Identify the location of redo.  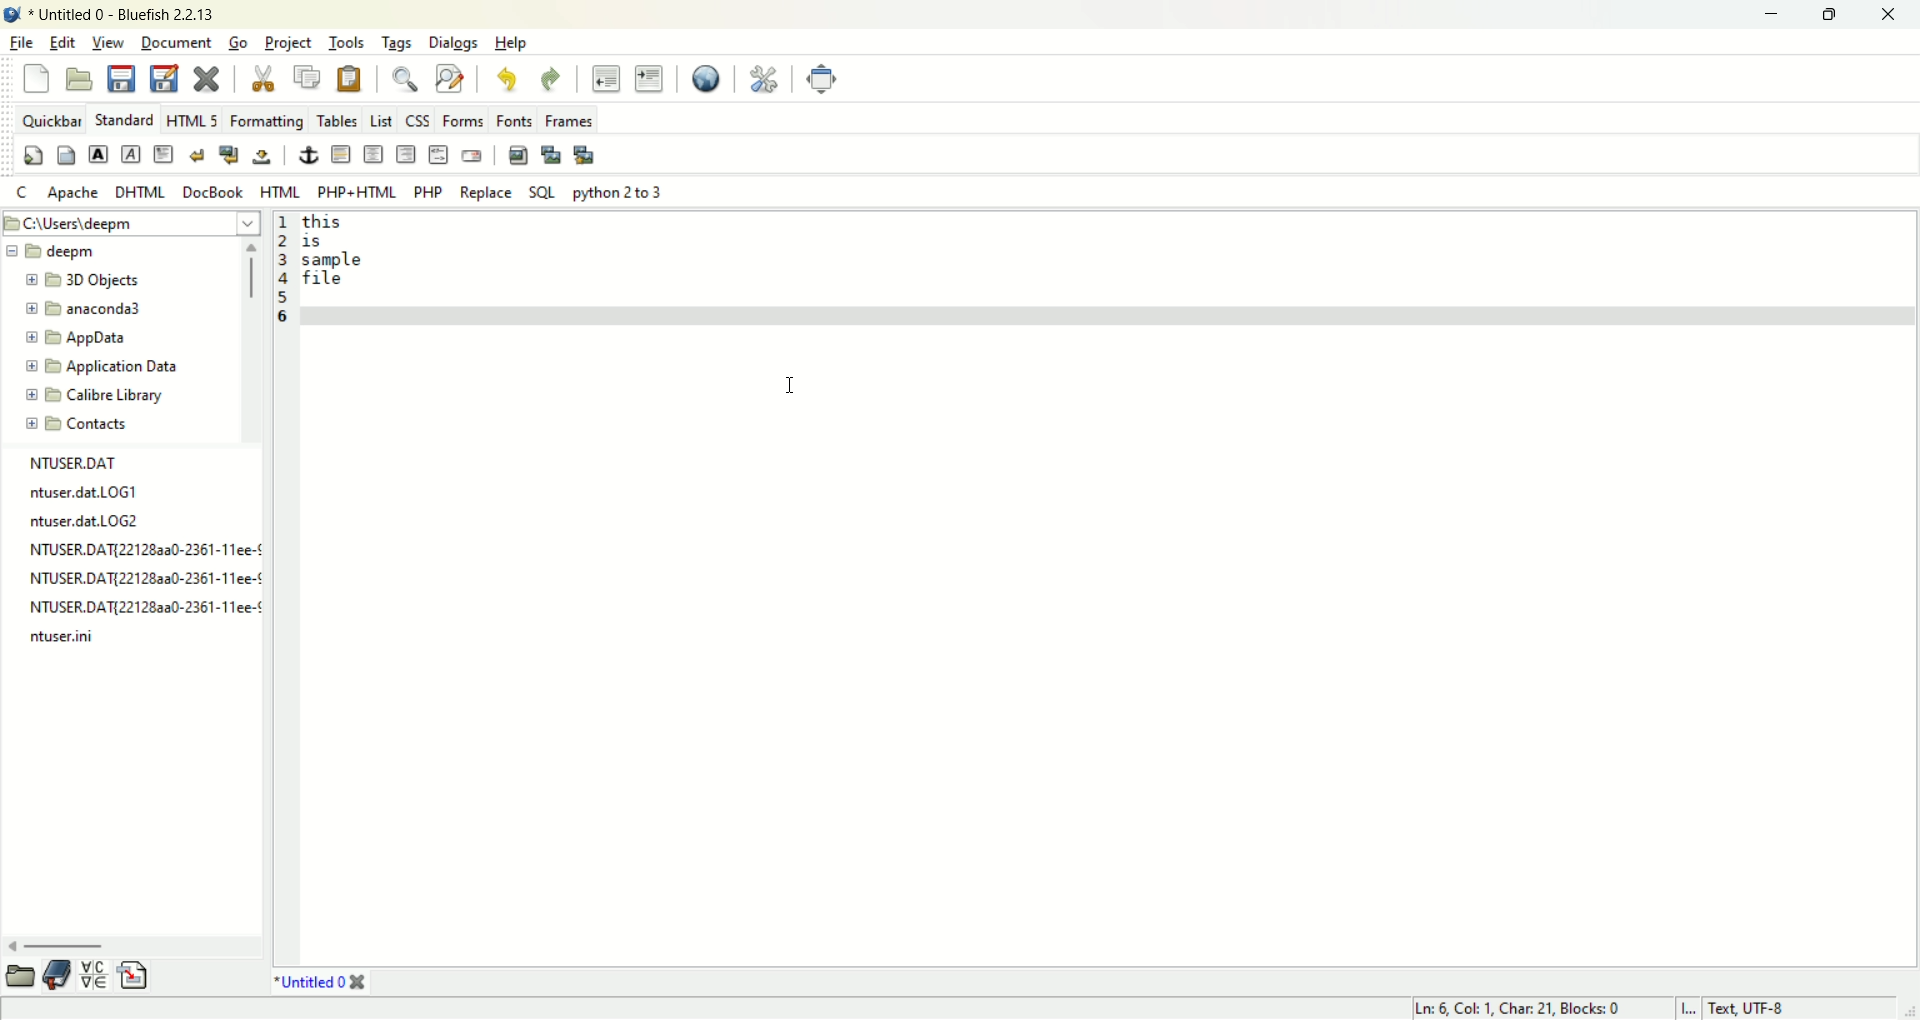
(550, 79).